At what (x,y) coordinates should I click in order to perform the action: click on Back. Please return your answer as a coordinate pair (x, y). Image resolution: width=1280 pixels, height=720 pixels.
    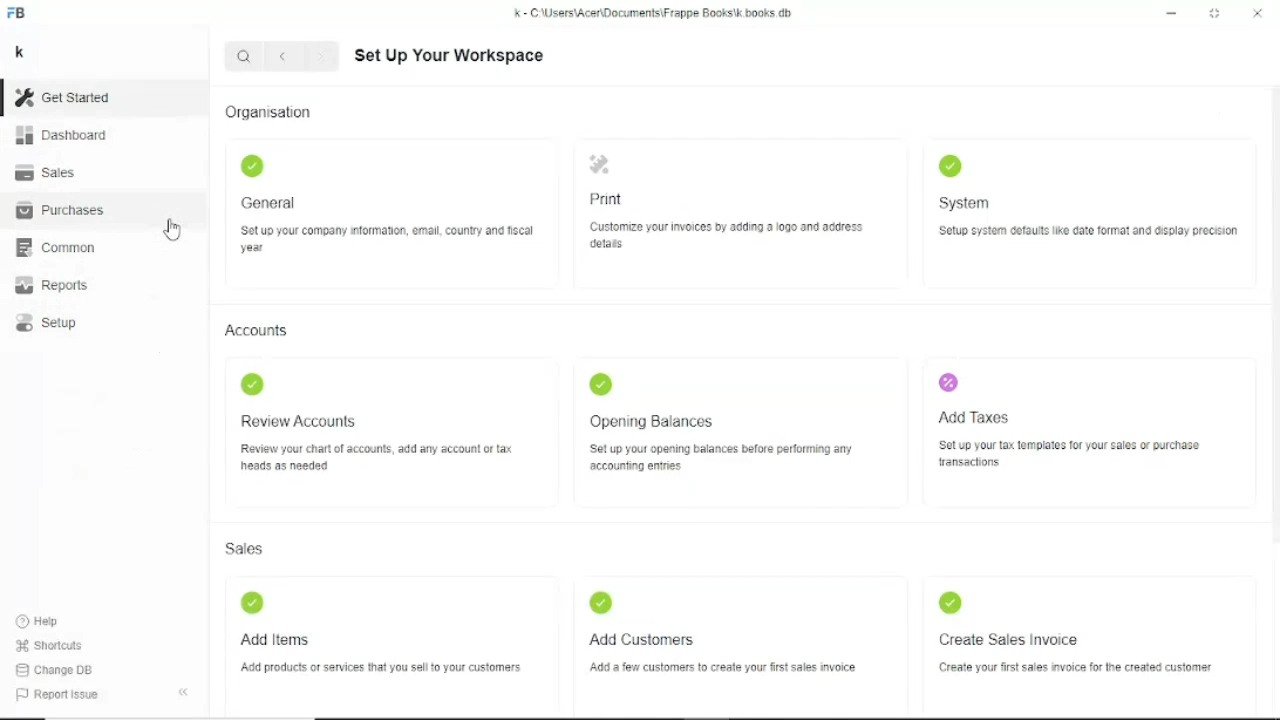
    Looking at the image, I should click on (286, 56).